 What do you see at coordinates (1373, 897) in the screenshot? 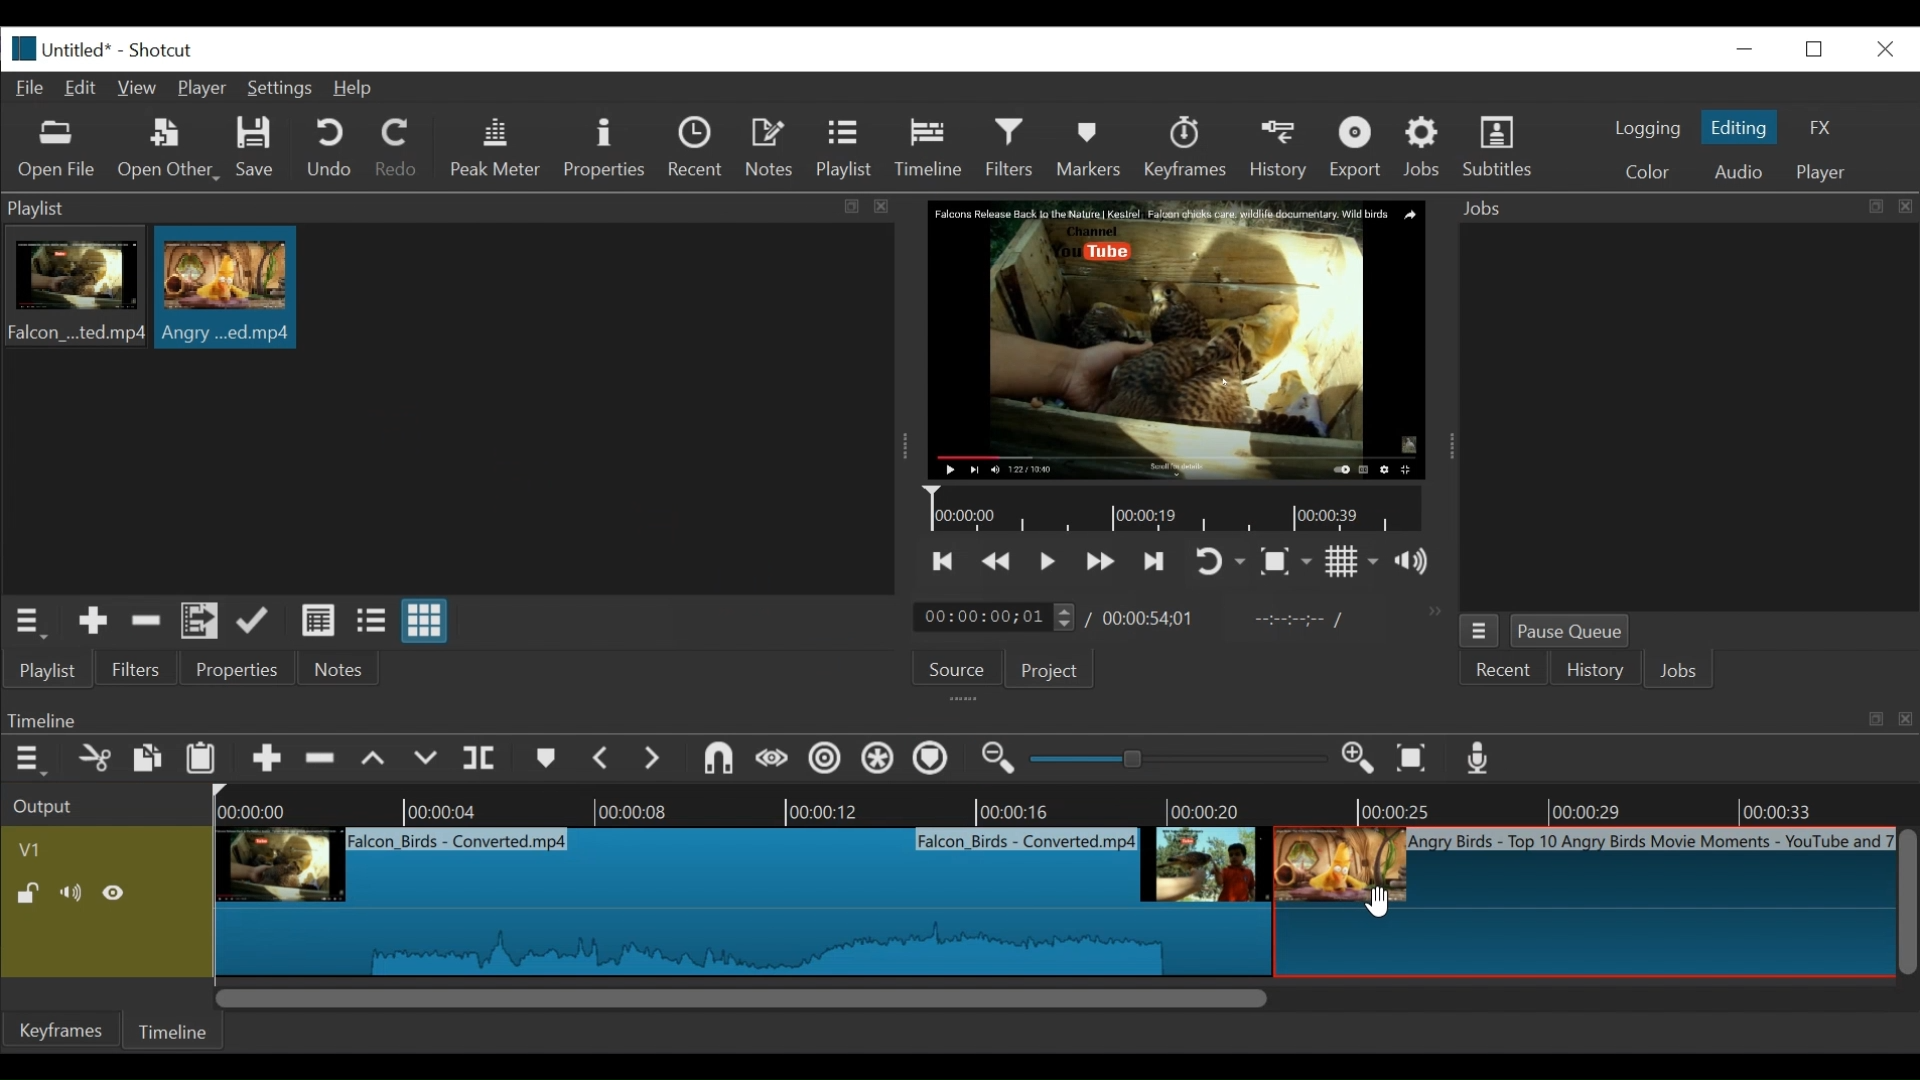
I see `cursor` at bounding box center [1373, 897].